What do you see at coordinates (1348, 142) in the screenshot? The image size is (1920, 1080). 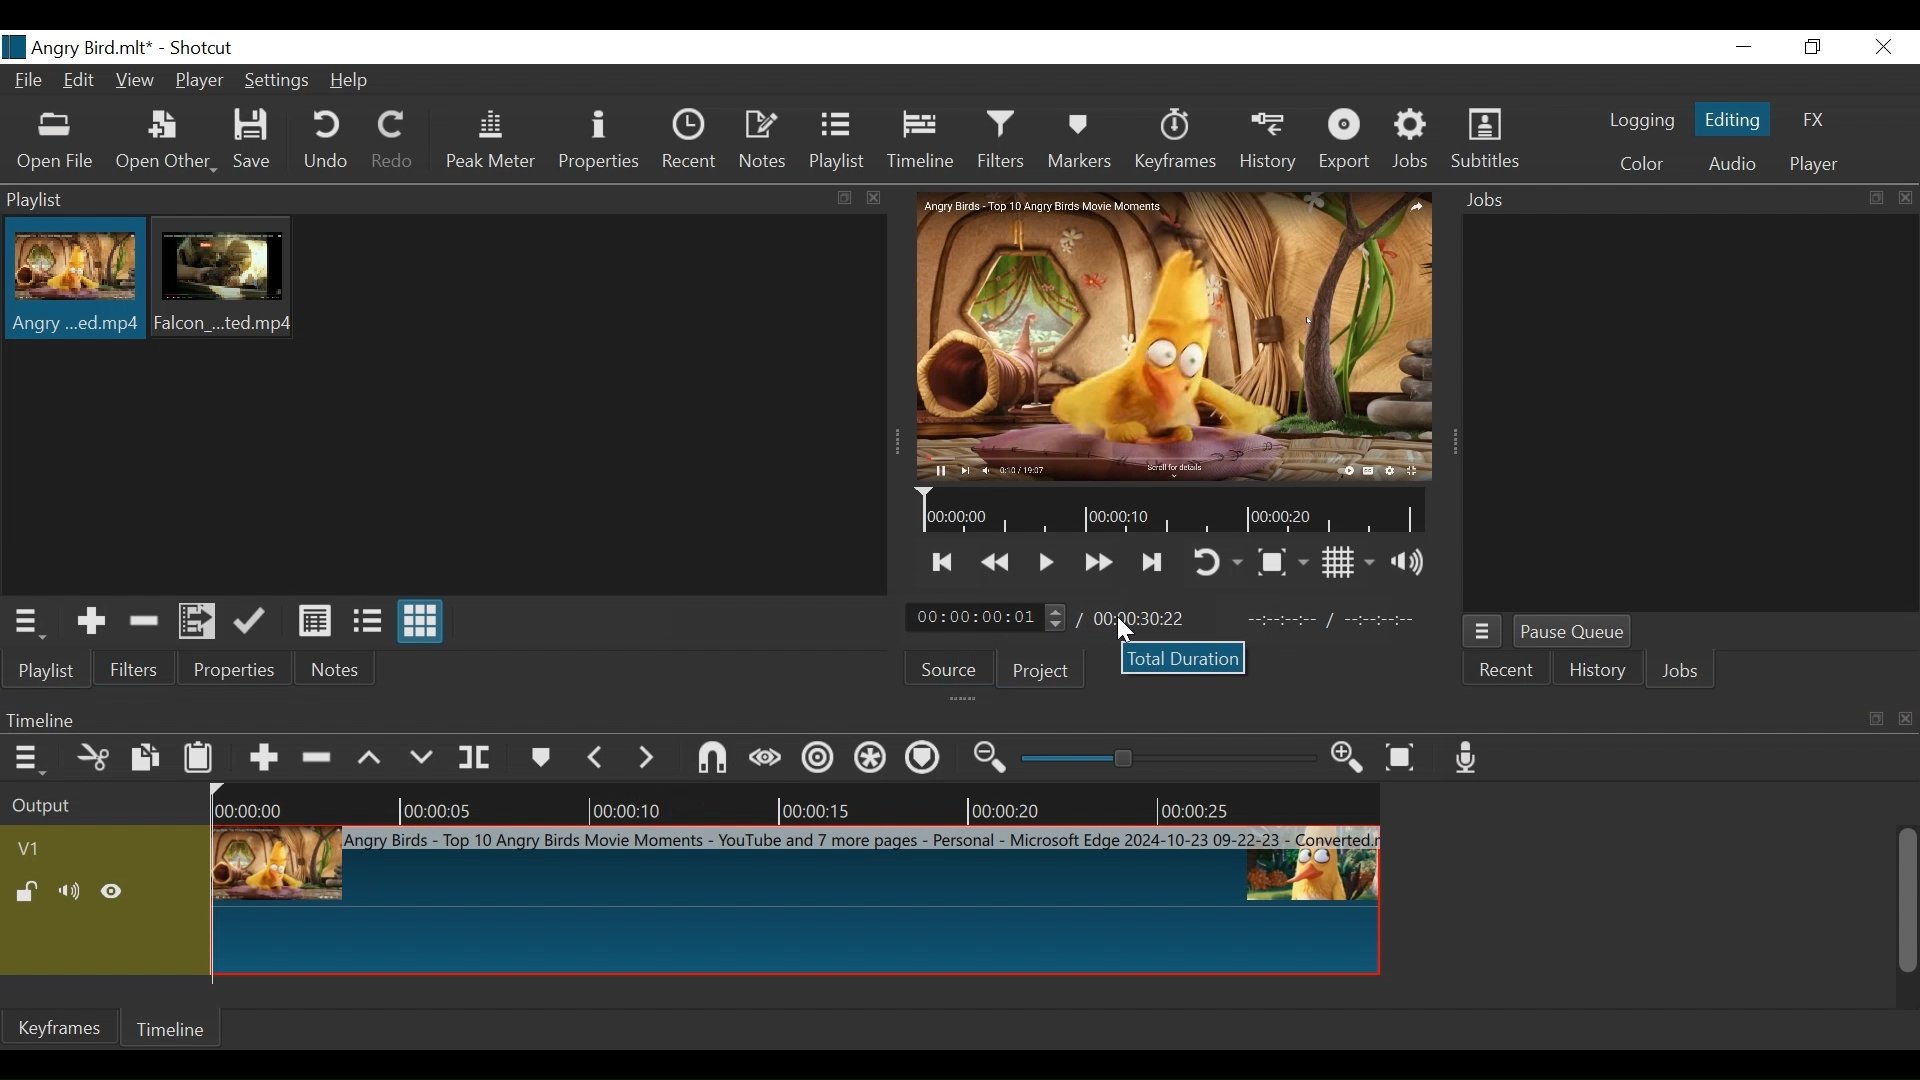 I see `Export` at bounding box center [1348, 142].